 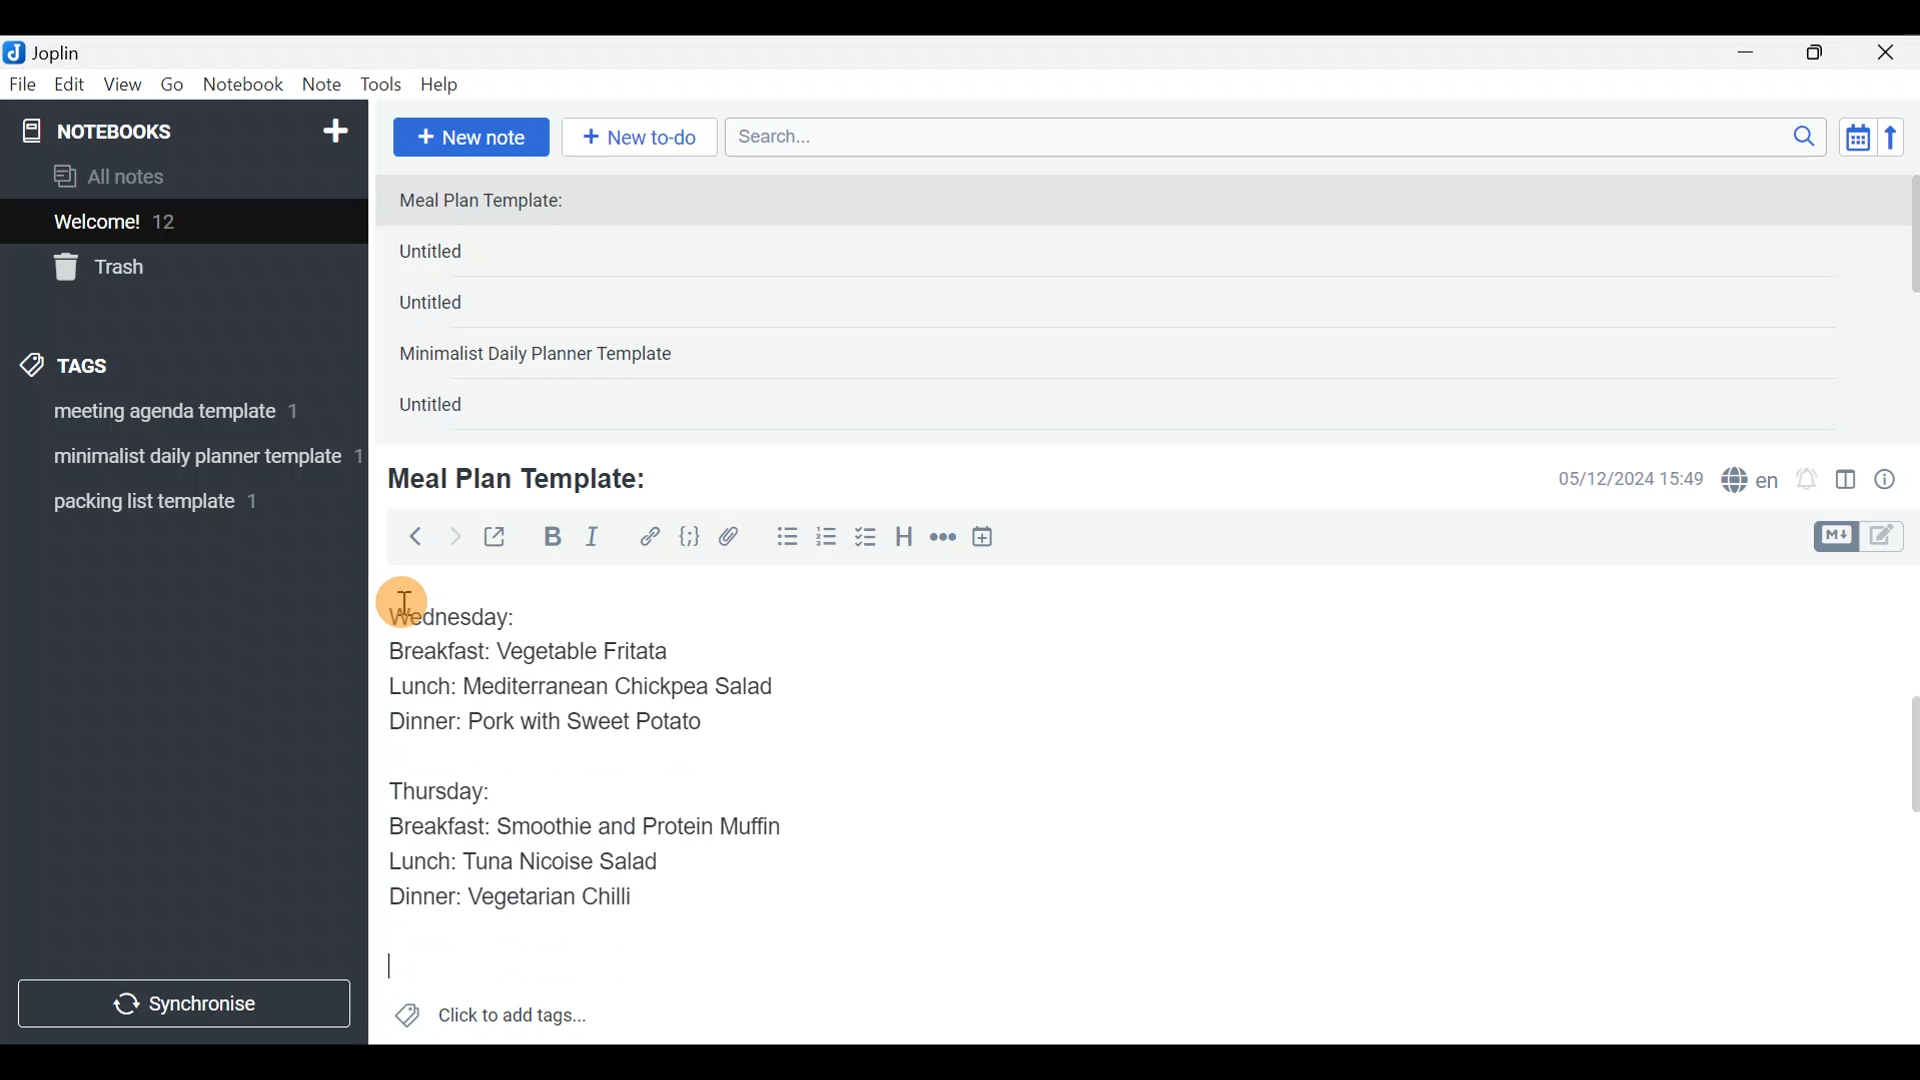 What do you see at coordinates (112, 362) in the screenshot?
I see `Tags` at bounding box center [112, 362].